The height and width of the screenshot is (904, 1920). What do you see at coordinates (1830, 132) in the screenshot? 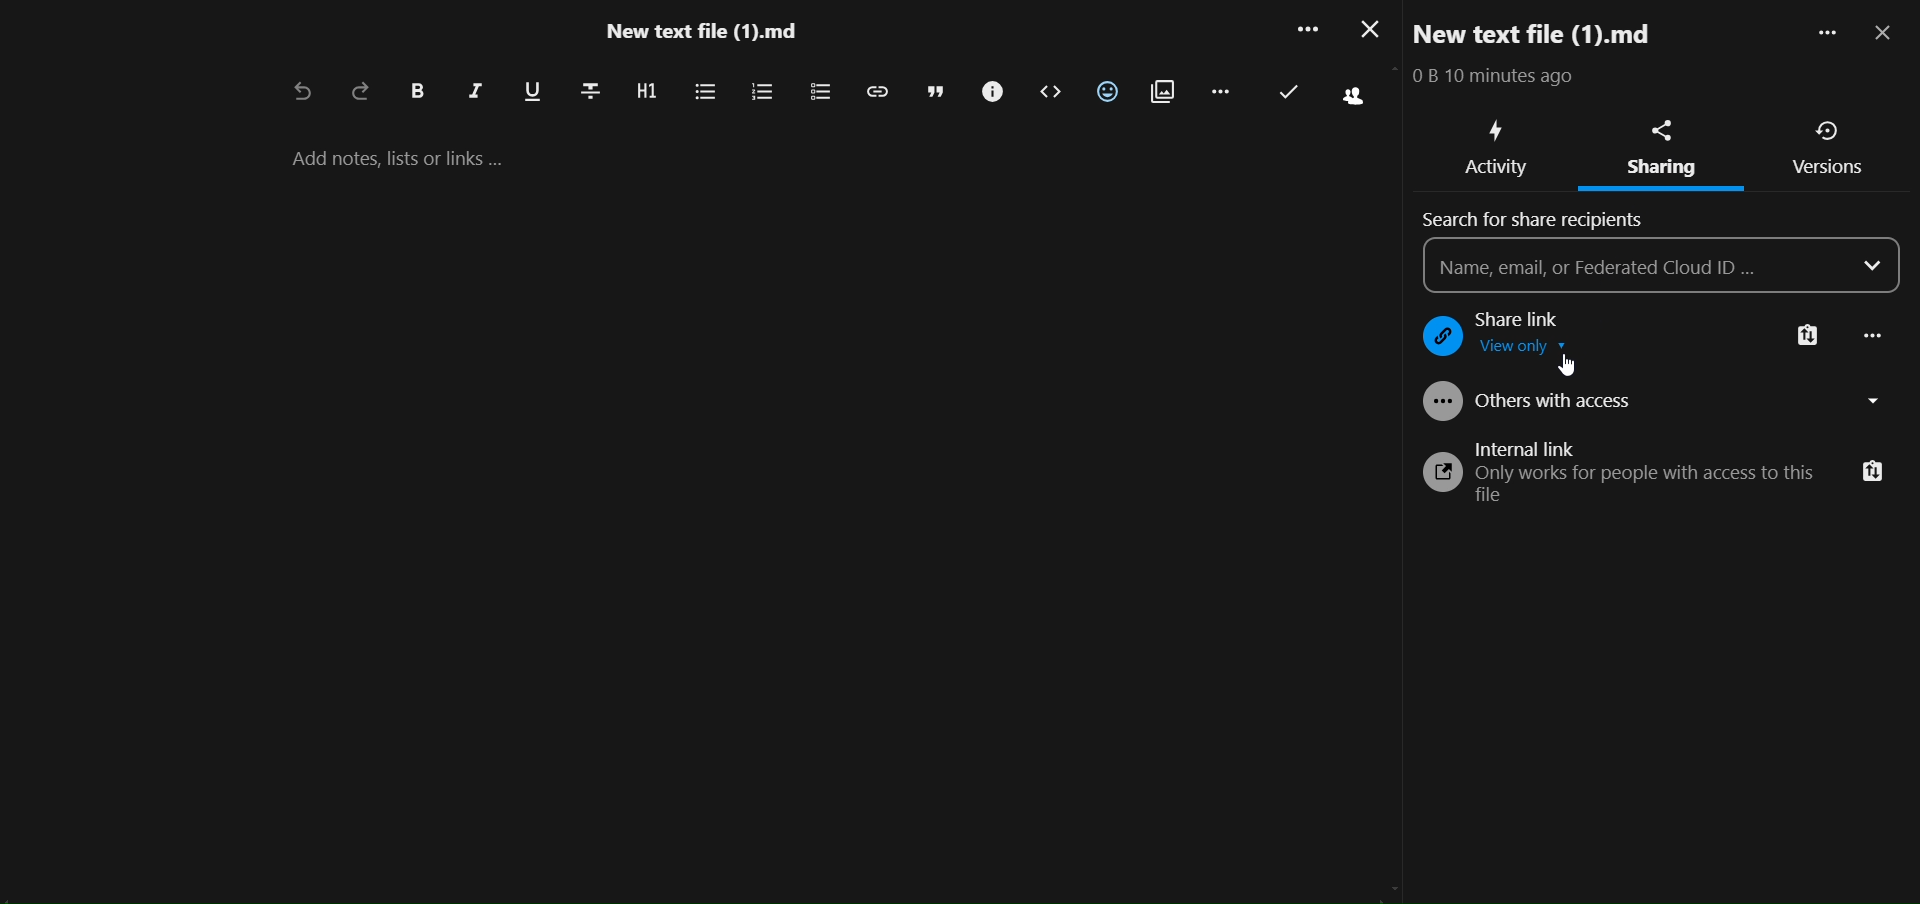
I see `version` at bounding box center [1830, 132].